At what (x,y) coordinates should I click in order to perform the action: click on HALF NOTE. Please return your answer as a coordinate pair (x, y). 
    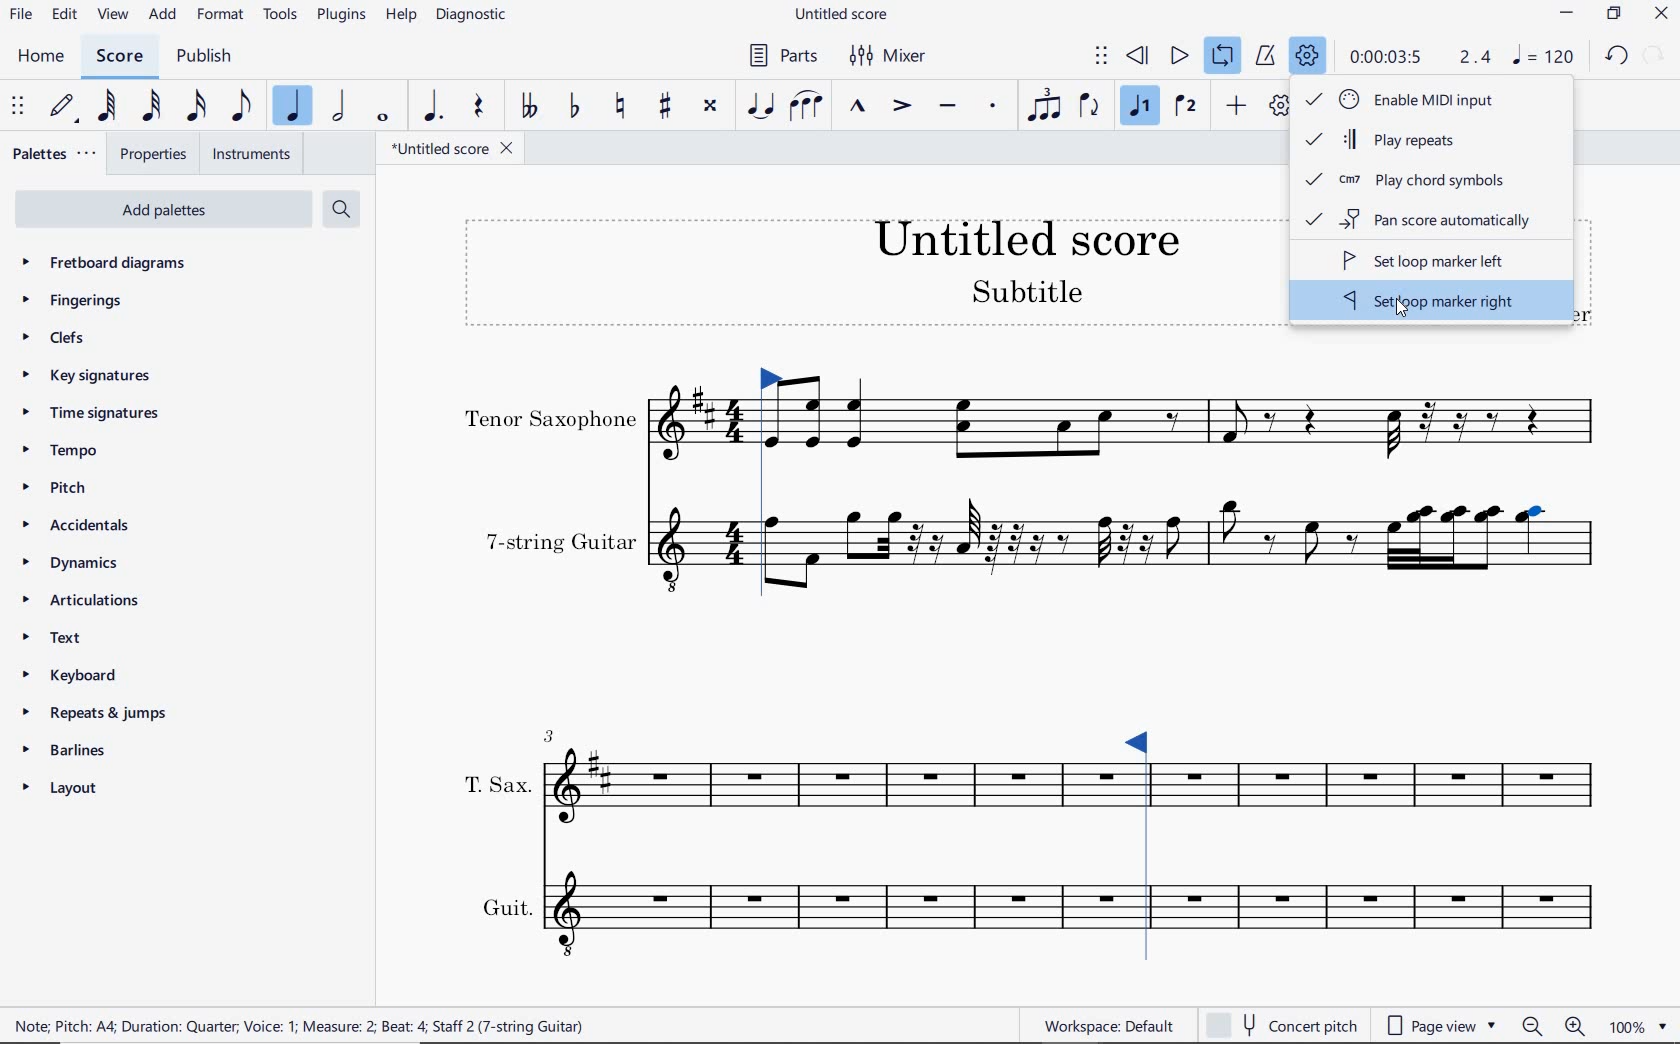
    Looking at the image, I should click on (336, 107).